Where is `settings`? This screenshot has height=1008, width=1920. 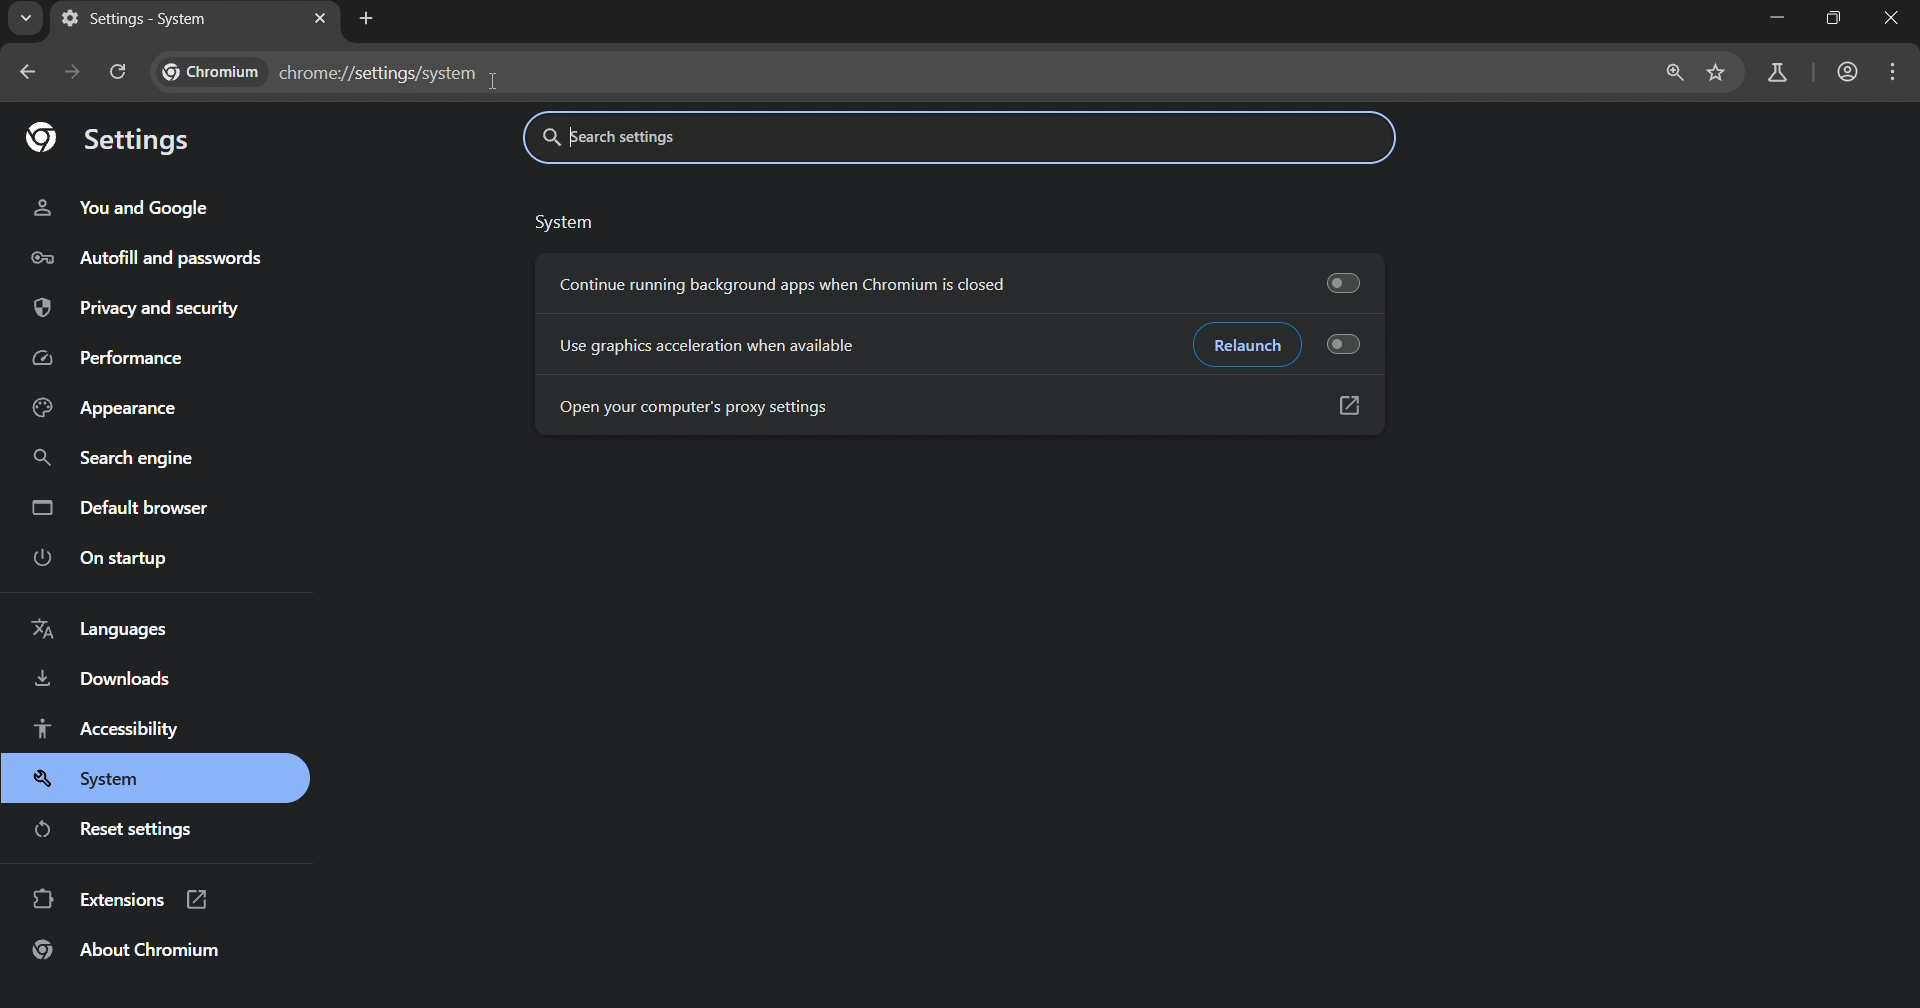
settings is located at coordinates (113, 138).